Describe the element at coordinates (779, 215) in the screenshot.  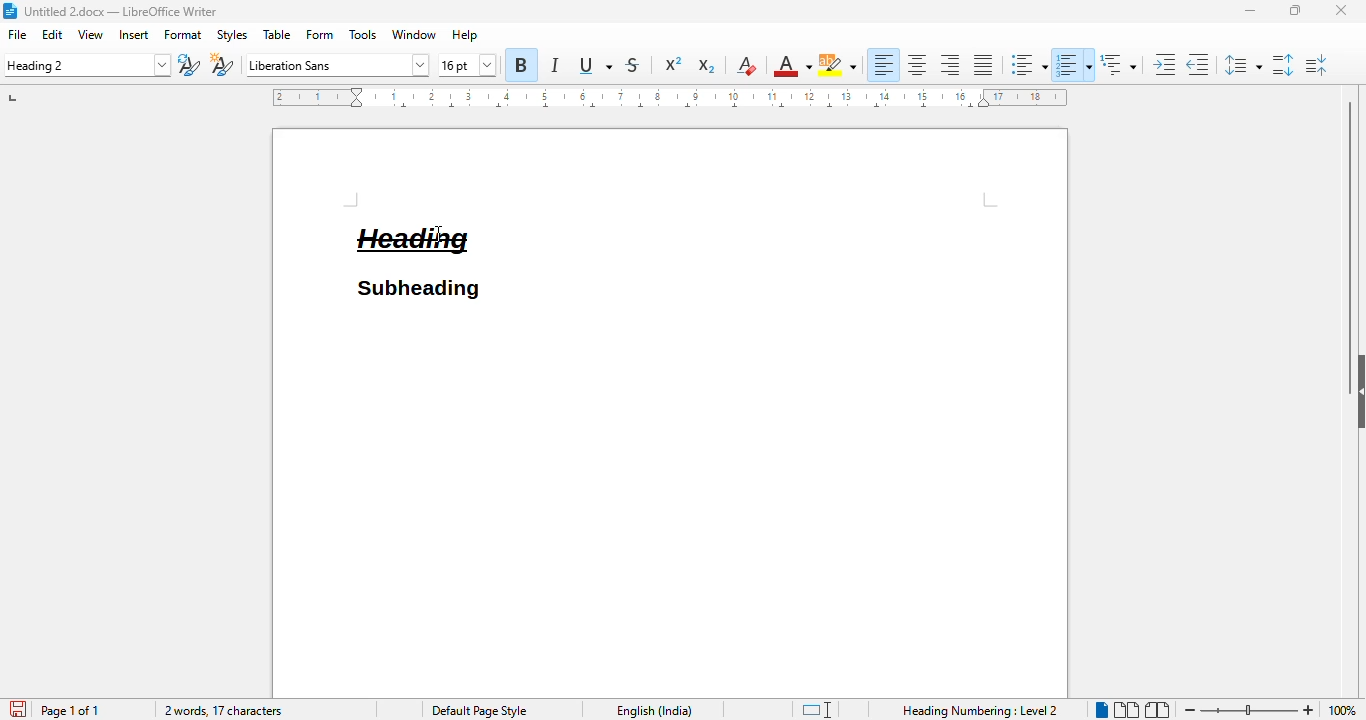
I see `Document` at that location.